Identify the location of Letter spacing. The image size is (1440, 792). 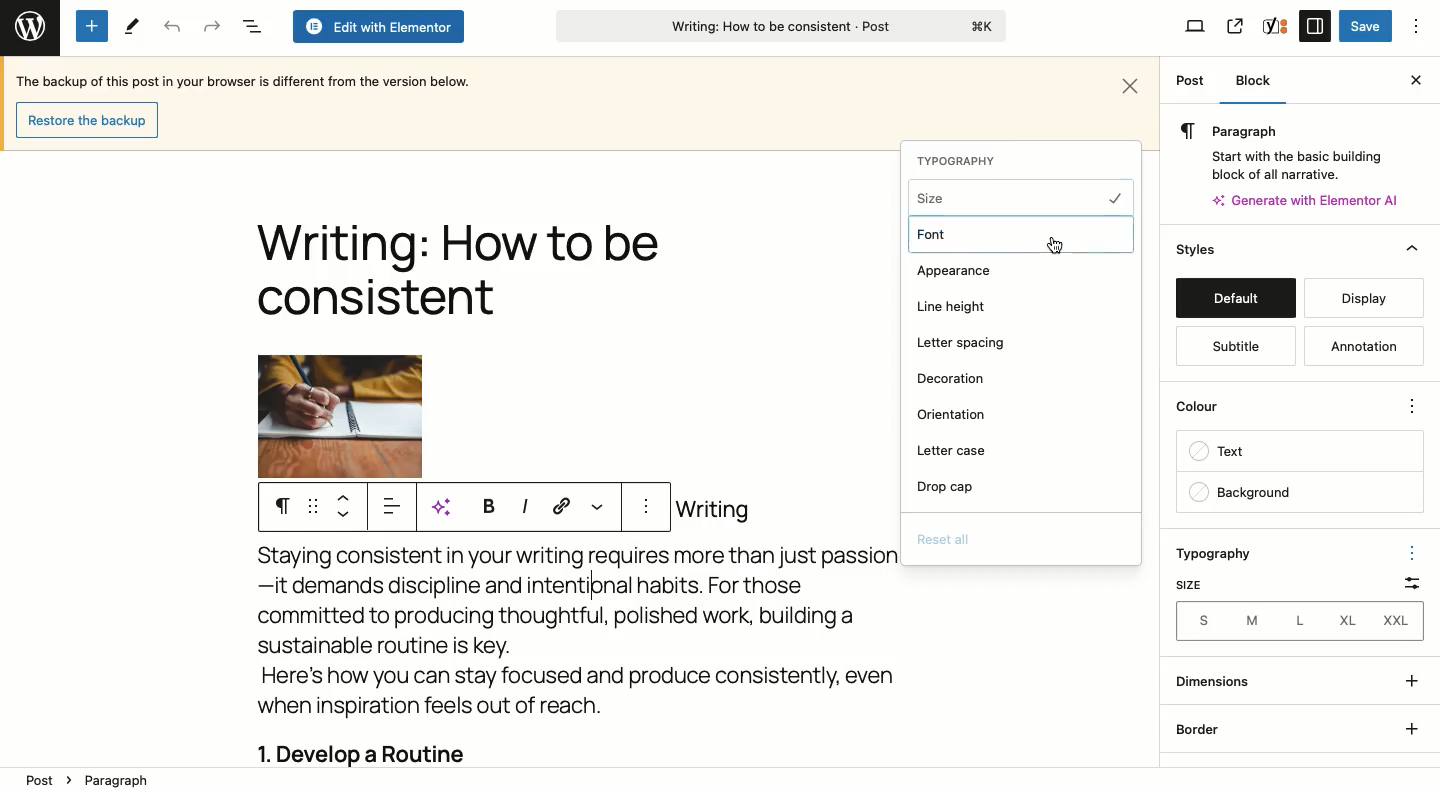
(964, 343).